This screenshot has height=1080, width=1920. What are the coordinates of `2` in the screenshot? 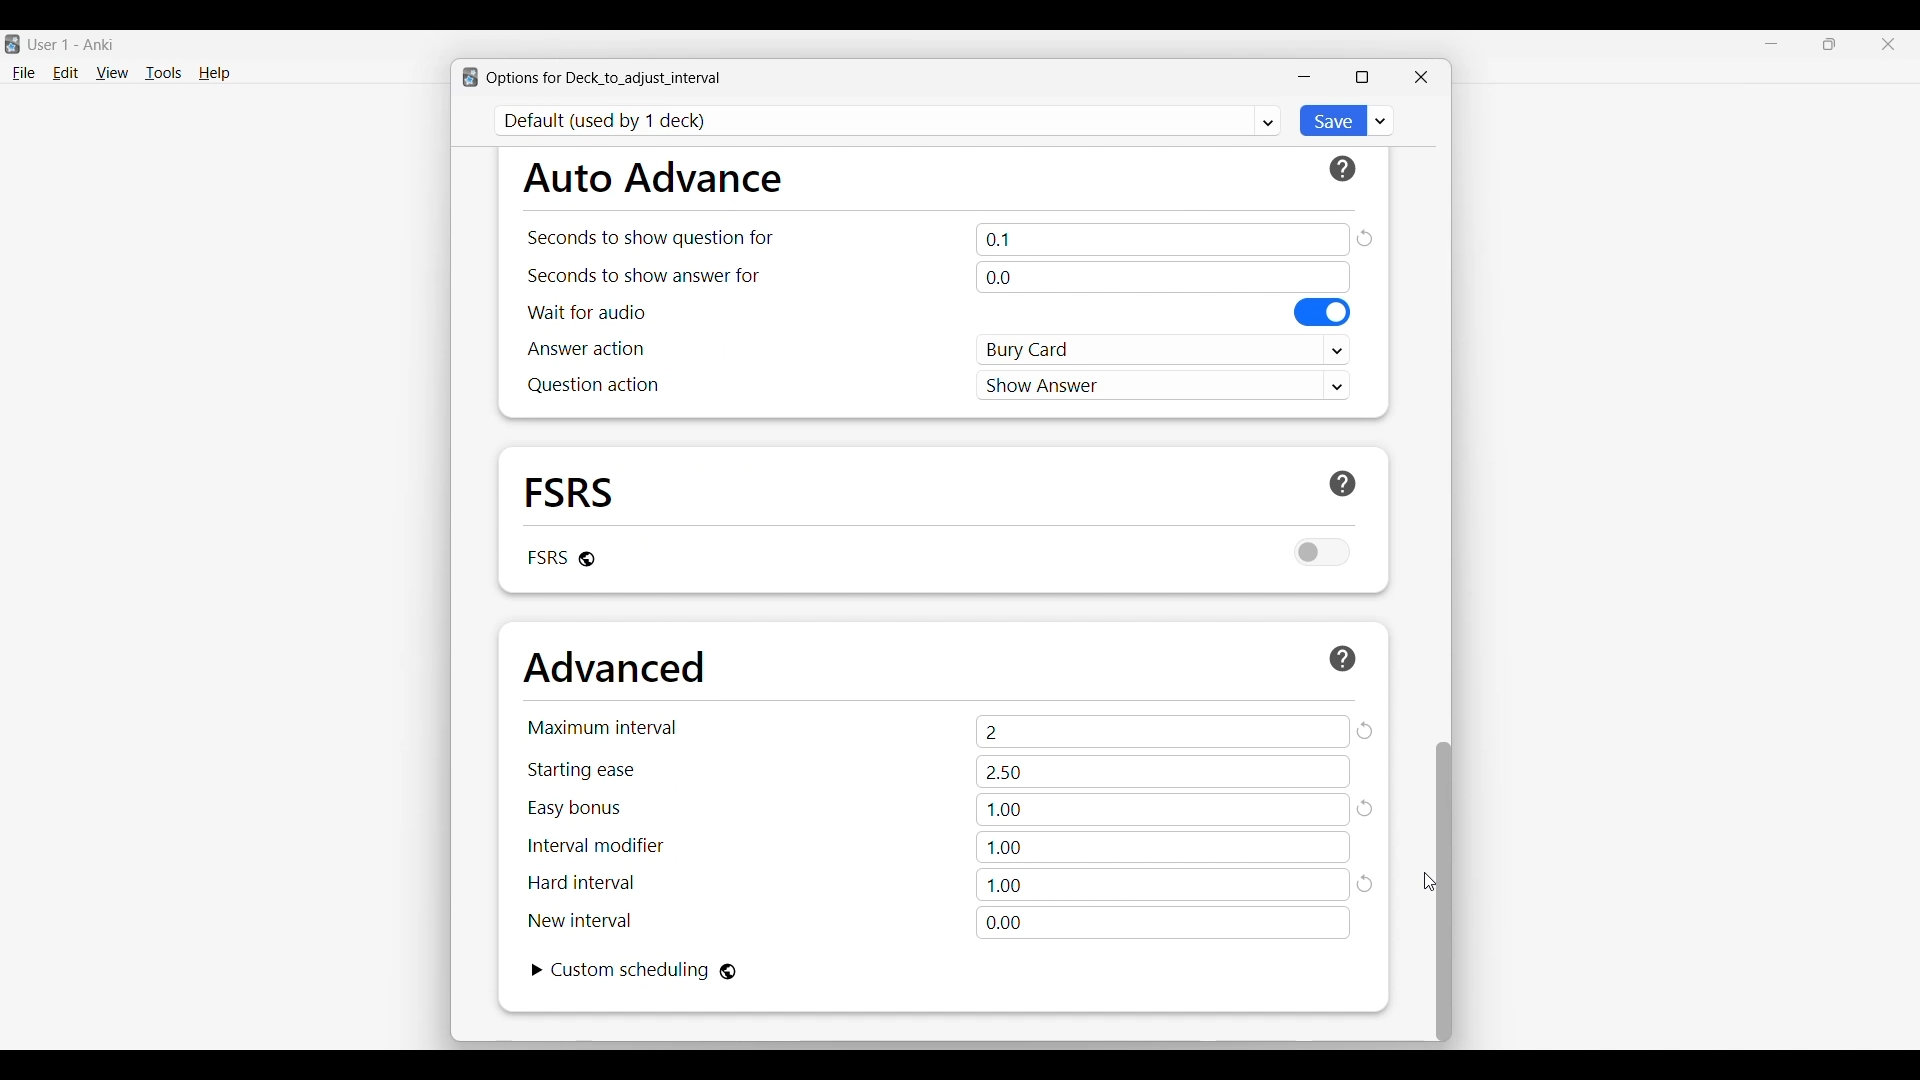 It's located at (1163, 731).